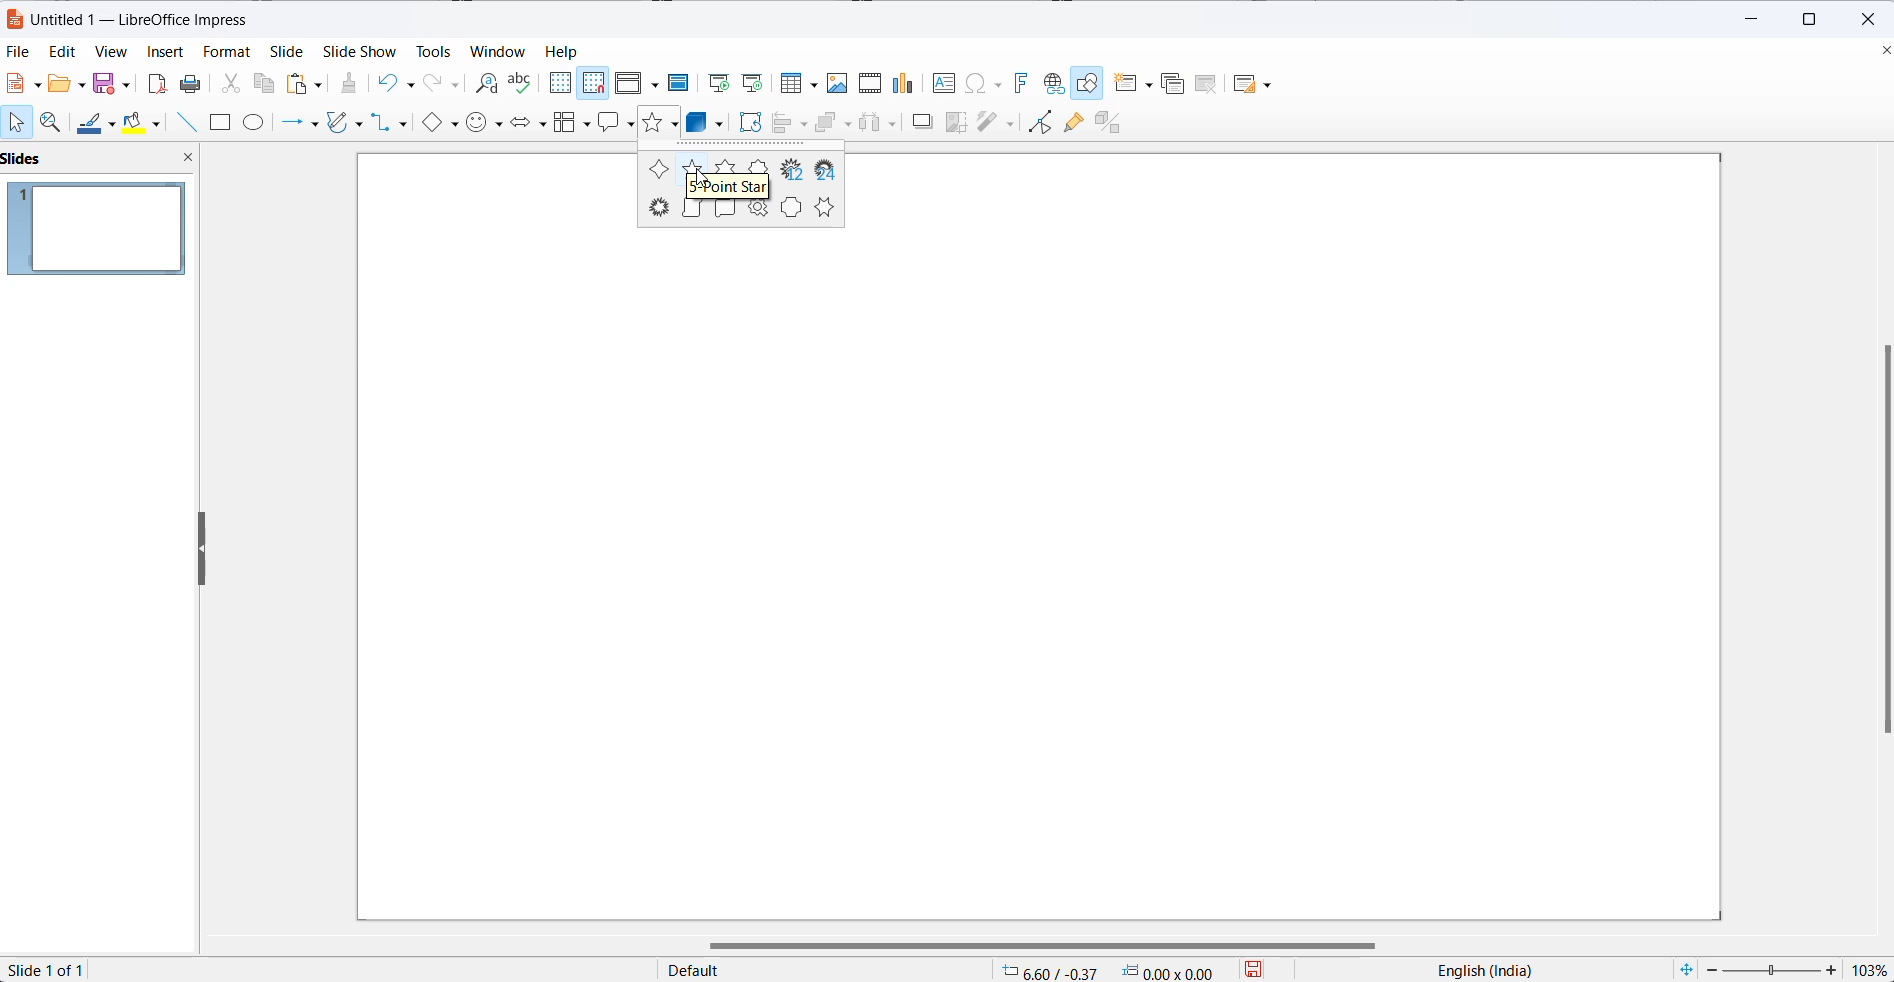  What do you see at coordinates (729, 188) in the screenshot?
I see `5 point star` at bounding box center [729, 188].